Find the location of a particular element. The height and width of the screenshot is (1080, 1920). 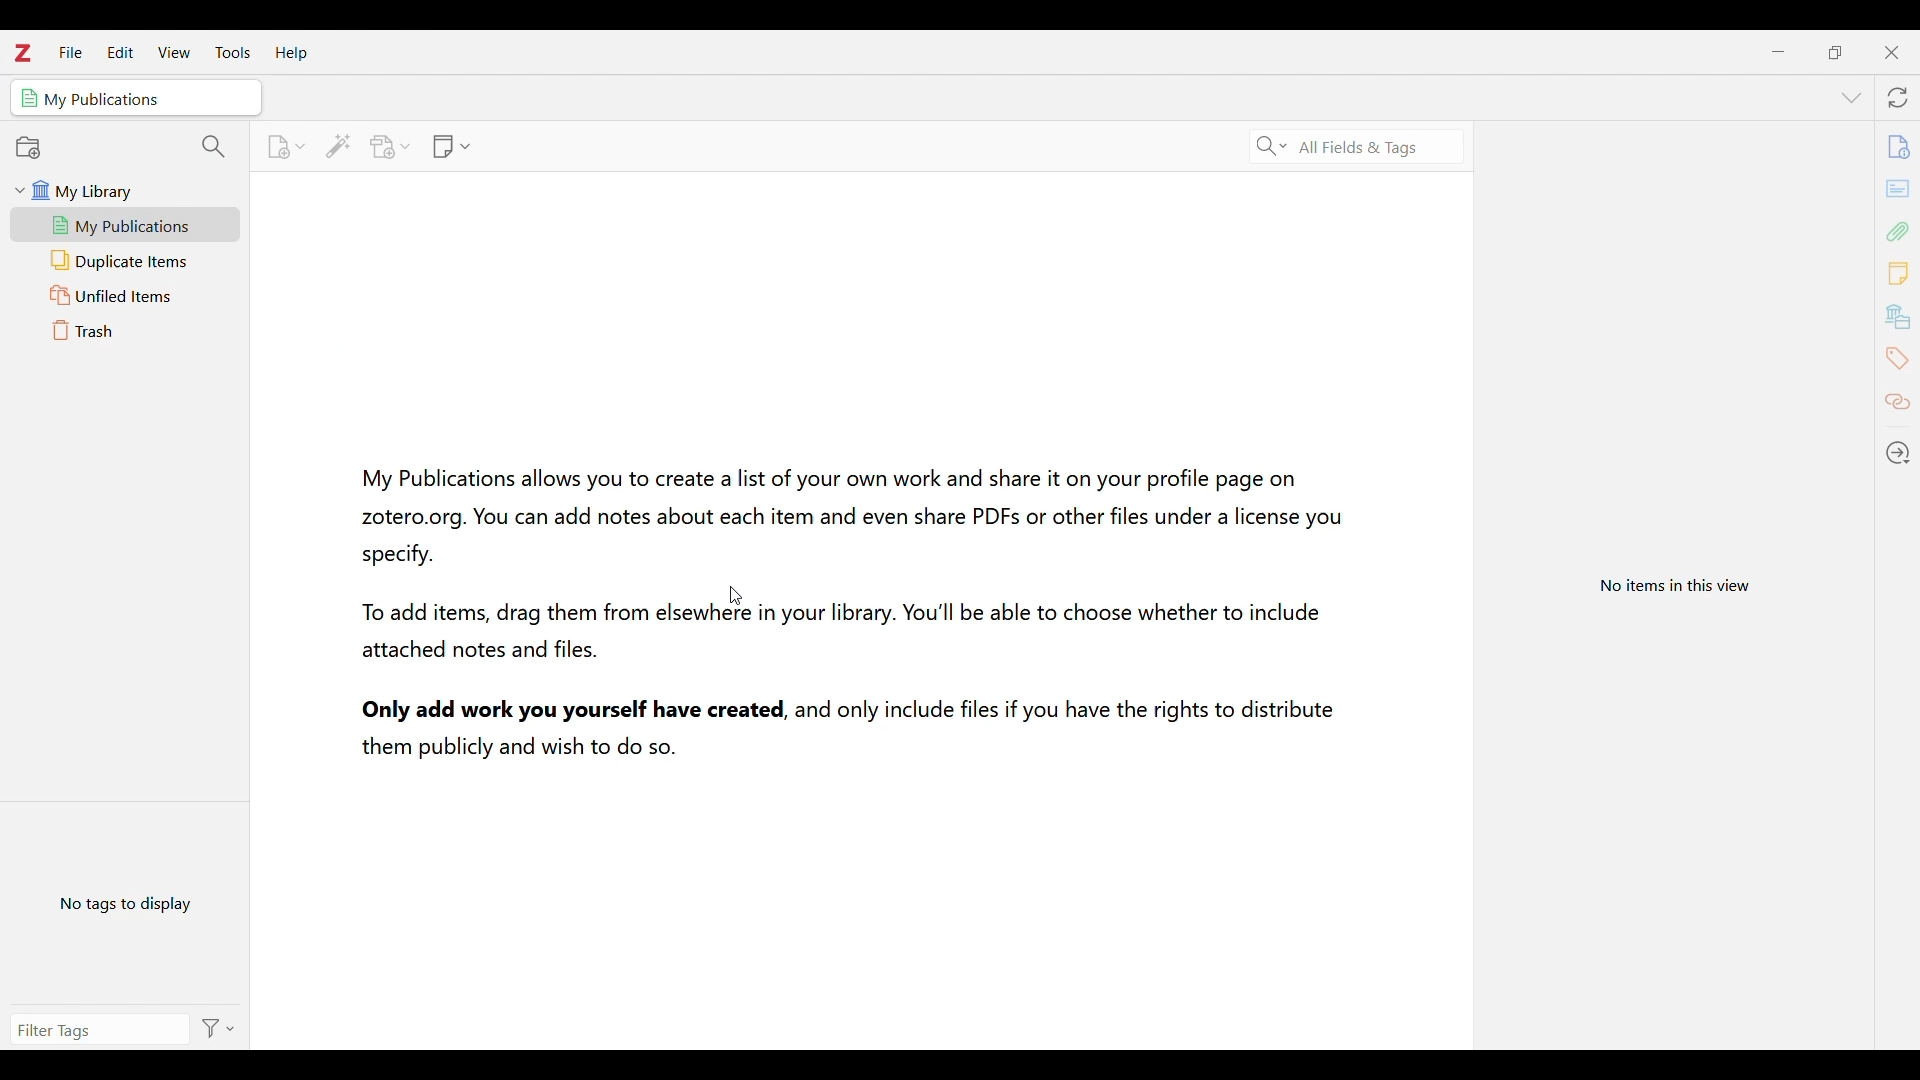

Help is located at coordinates (291, 54).